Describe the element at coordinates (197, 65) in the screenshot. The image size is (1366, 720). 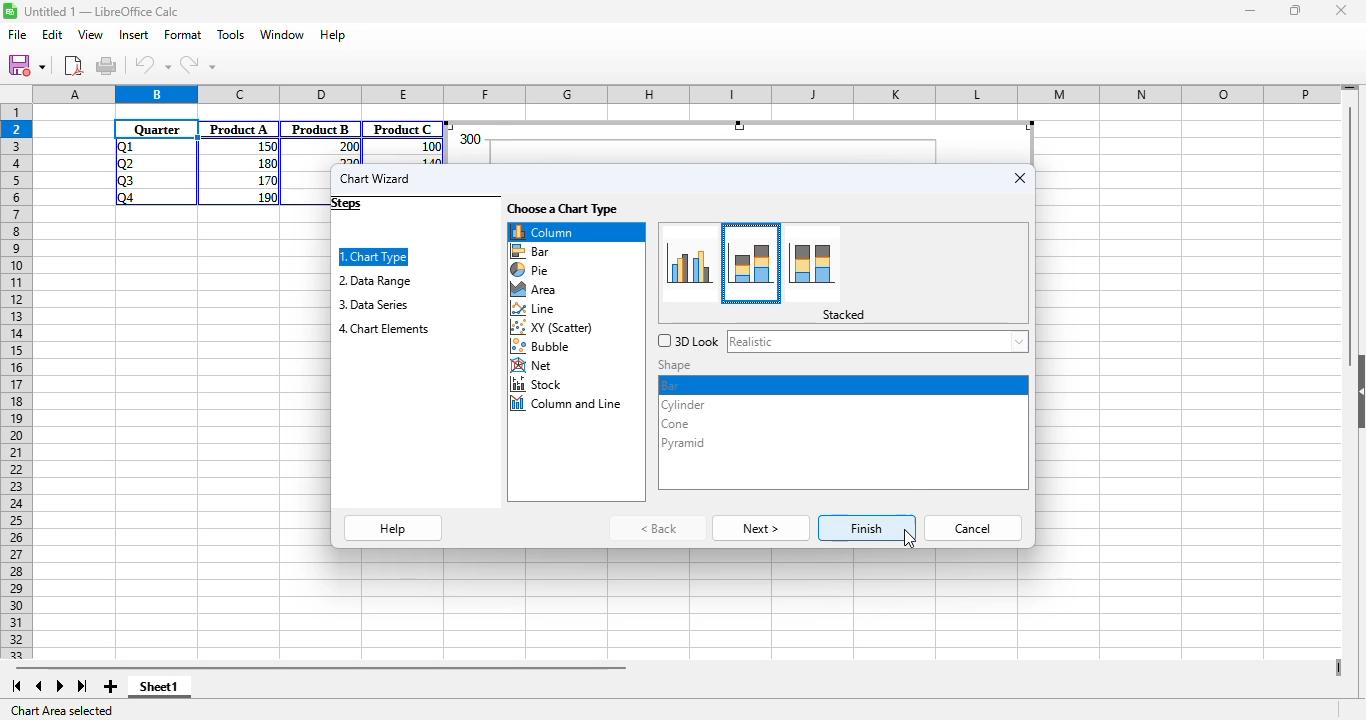
I see `redo` at that location.